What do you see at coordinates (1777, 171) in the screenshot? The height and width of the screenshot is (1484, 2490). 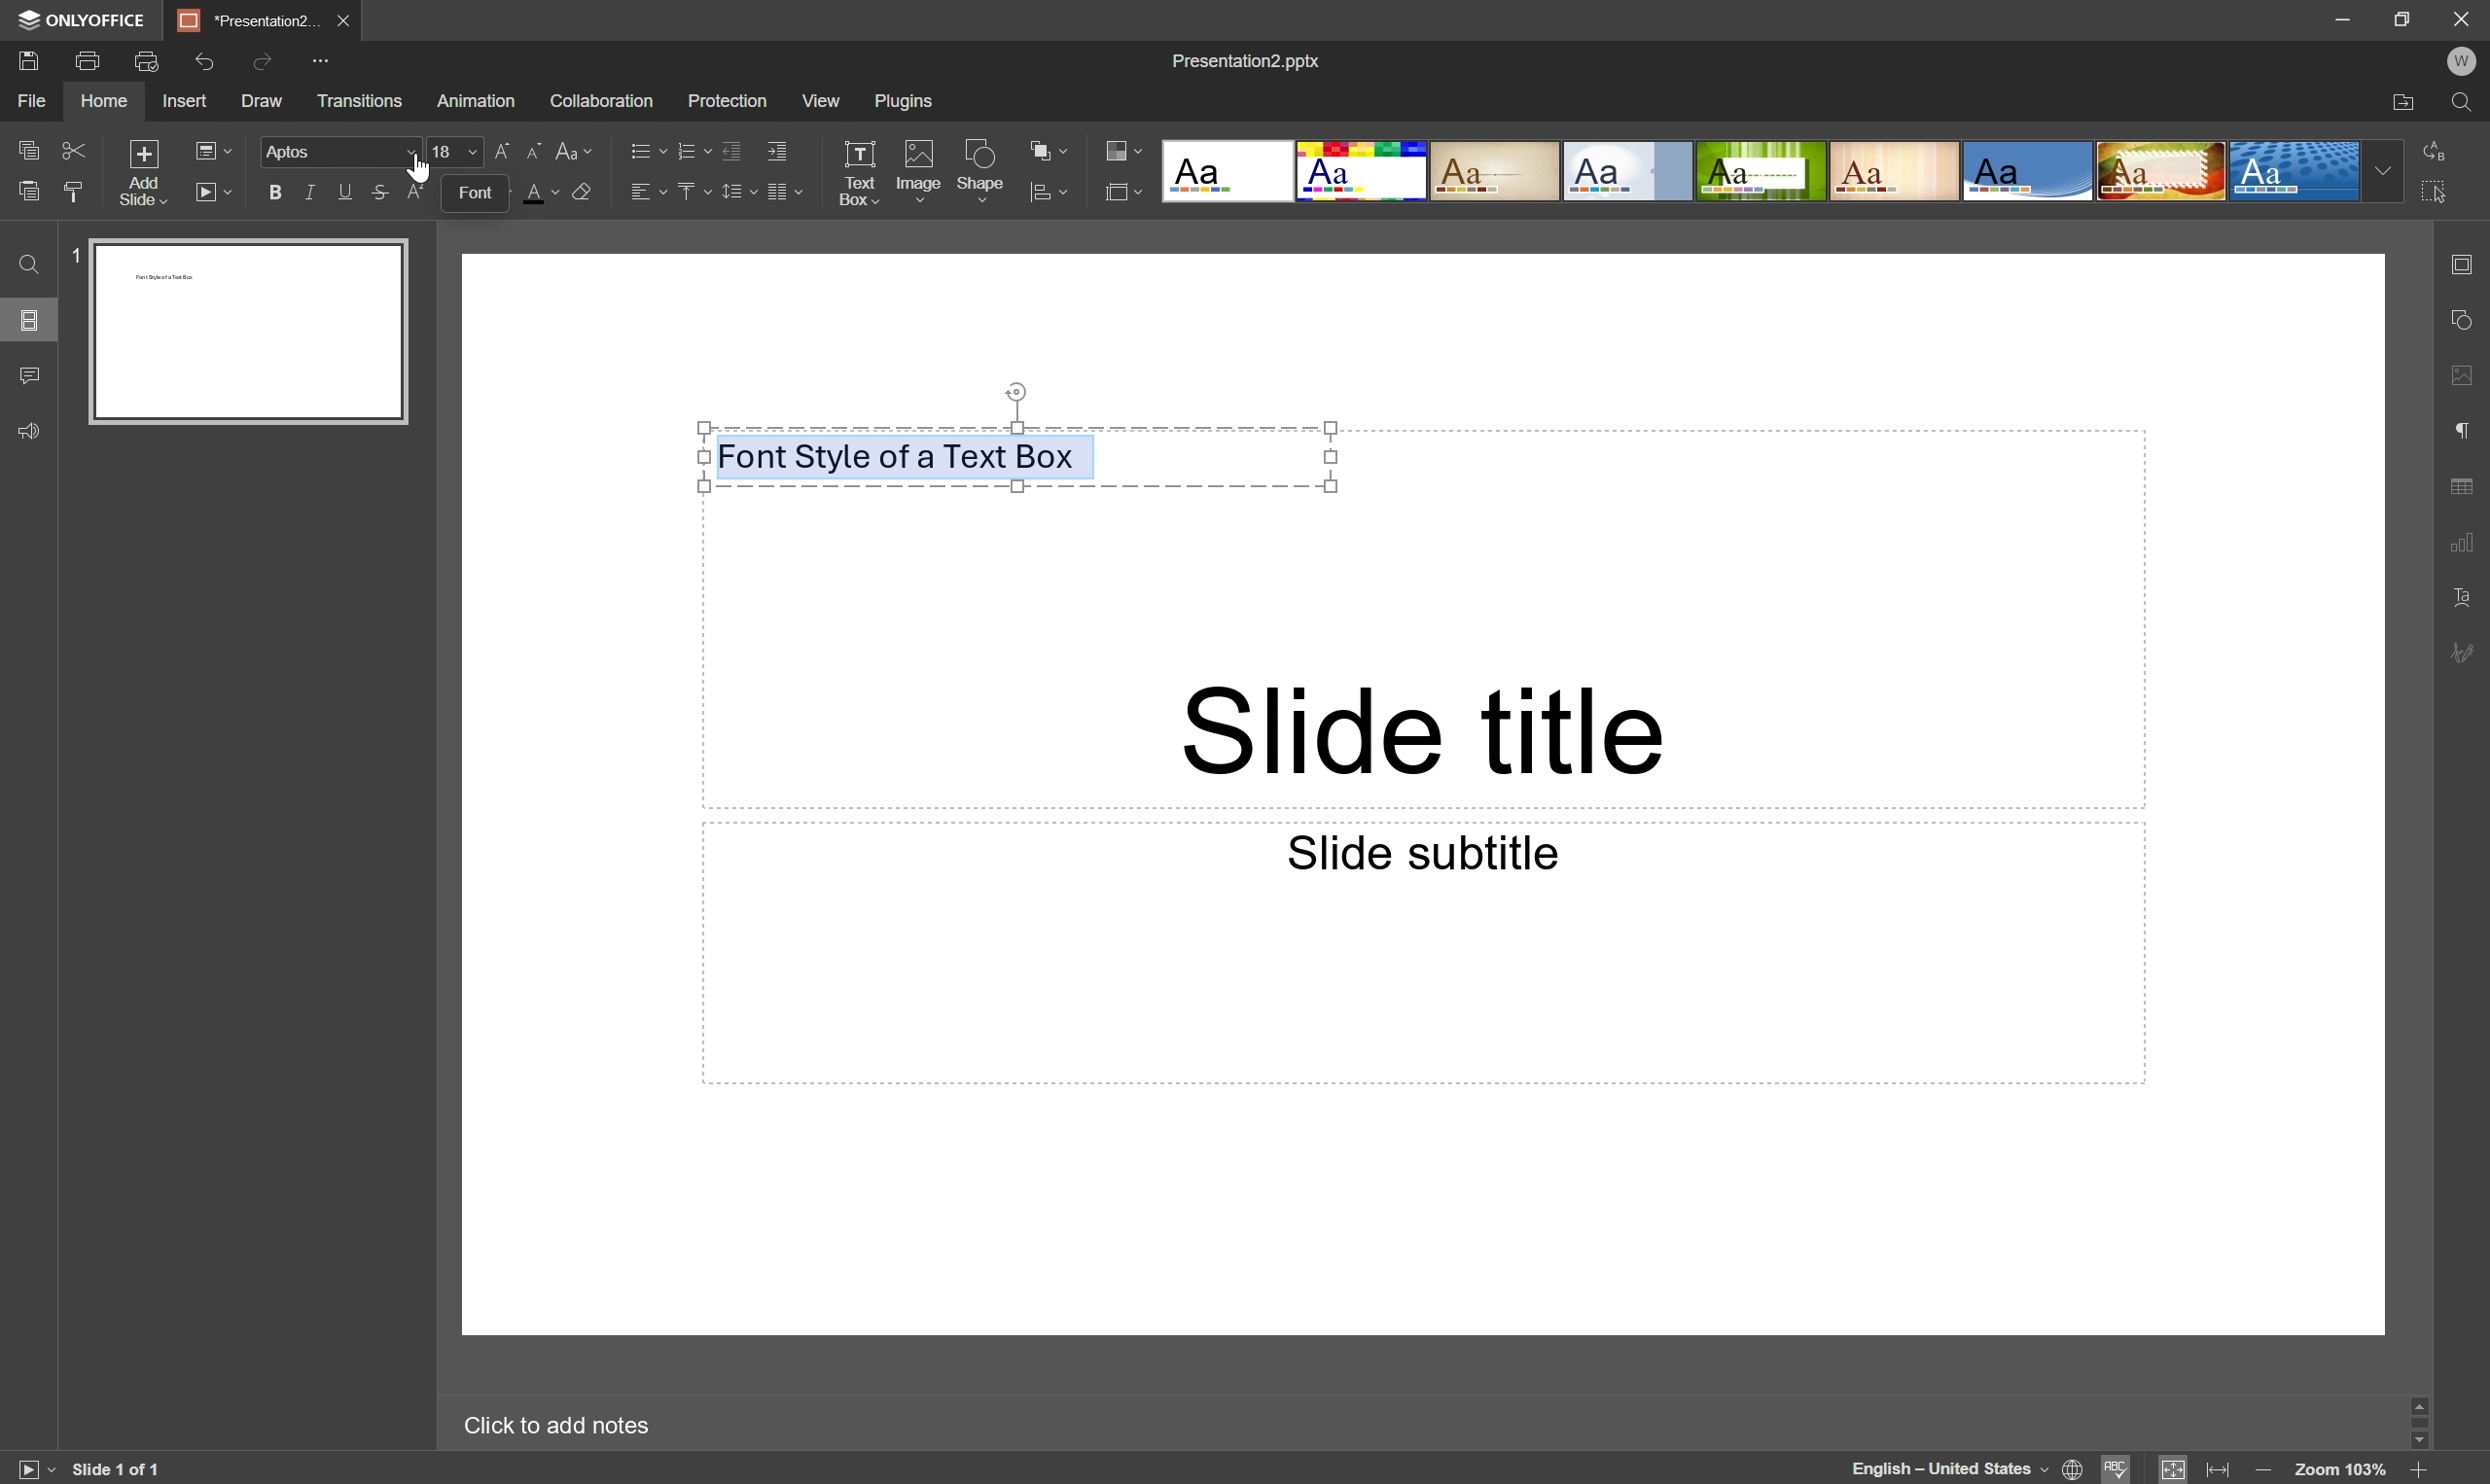 I see `Type of slides` at bounding box center [1777, 171].